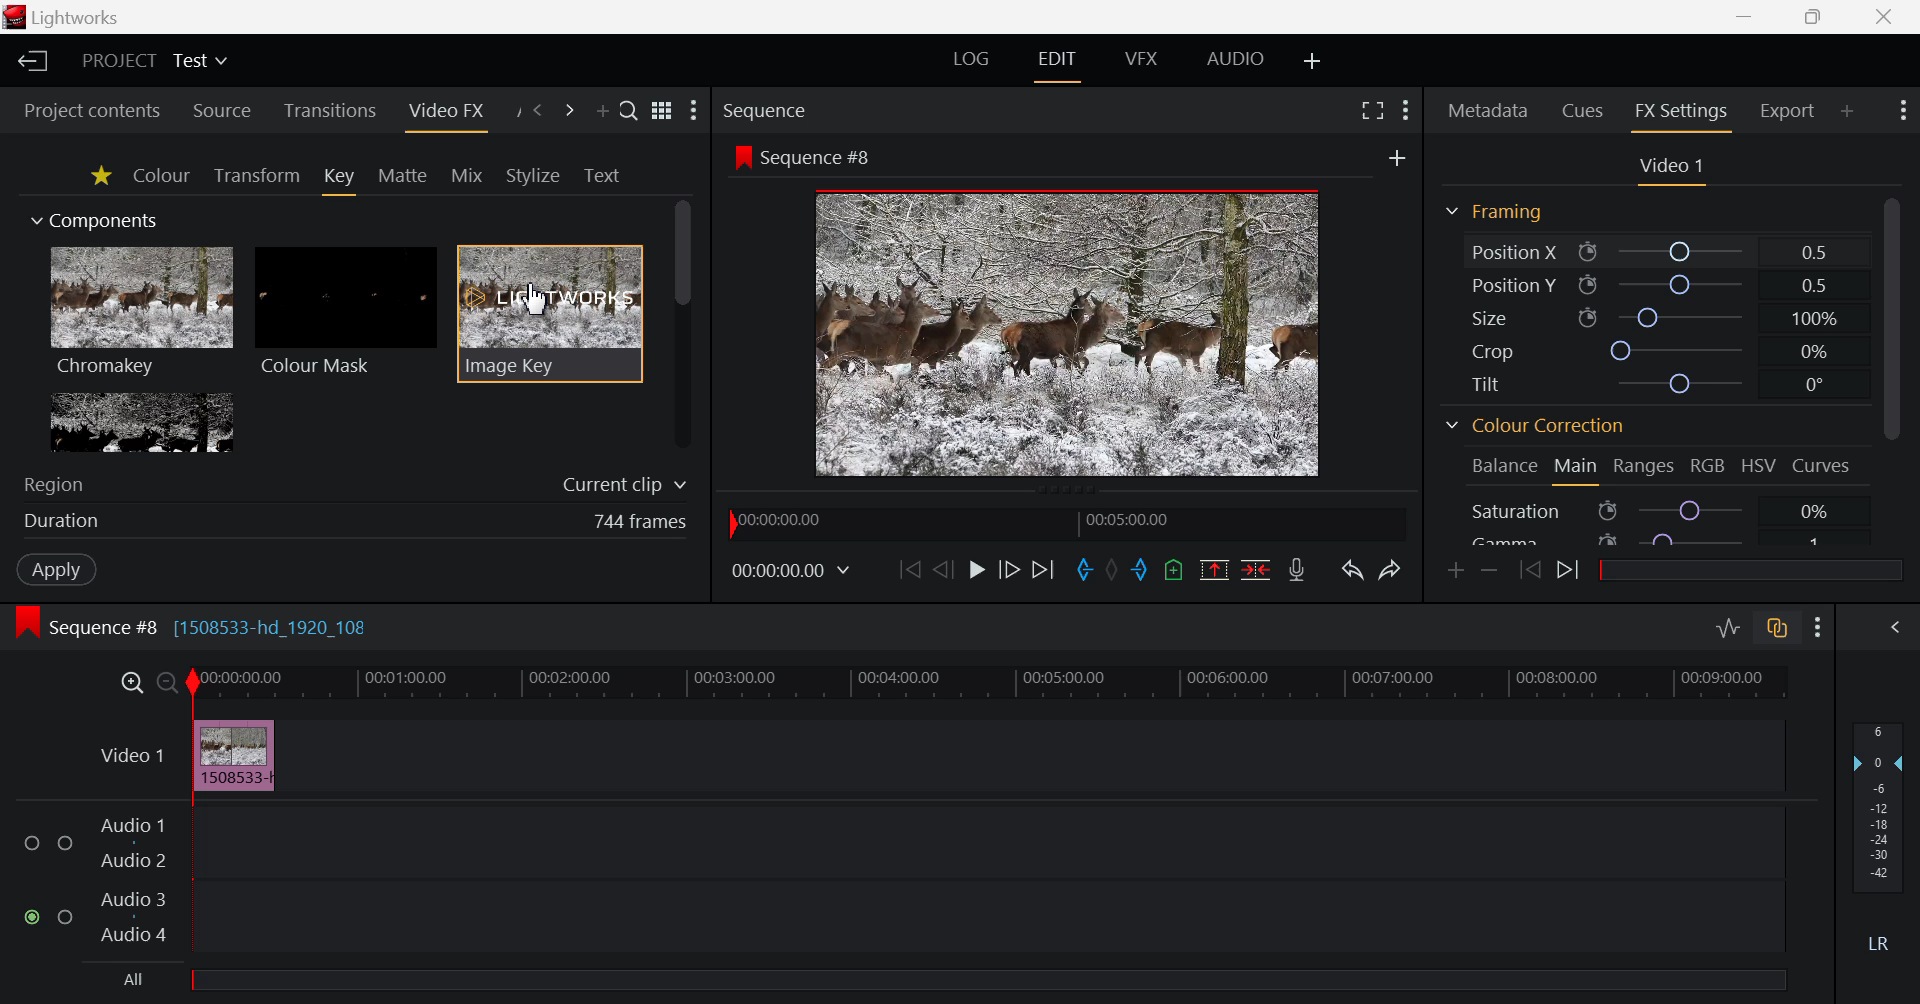 The height and width of the screenshot is (1004, 1920). What do you see at coordinates (1815, 352) in the screenshot?
I see `0%` at bounding box center [1815, 352].